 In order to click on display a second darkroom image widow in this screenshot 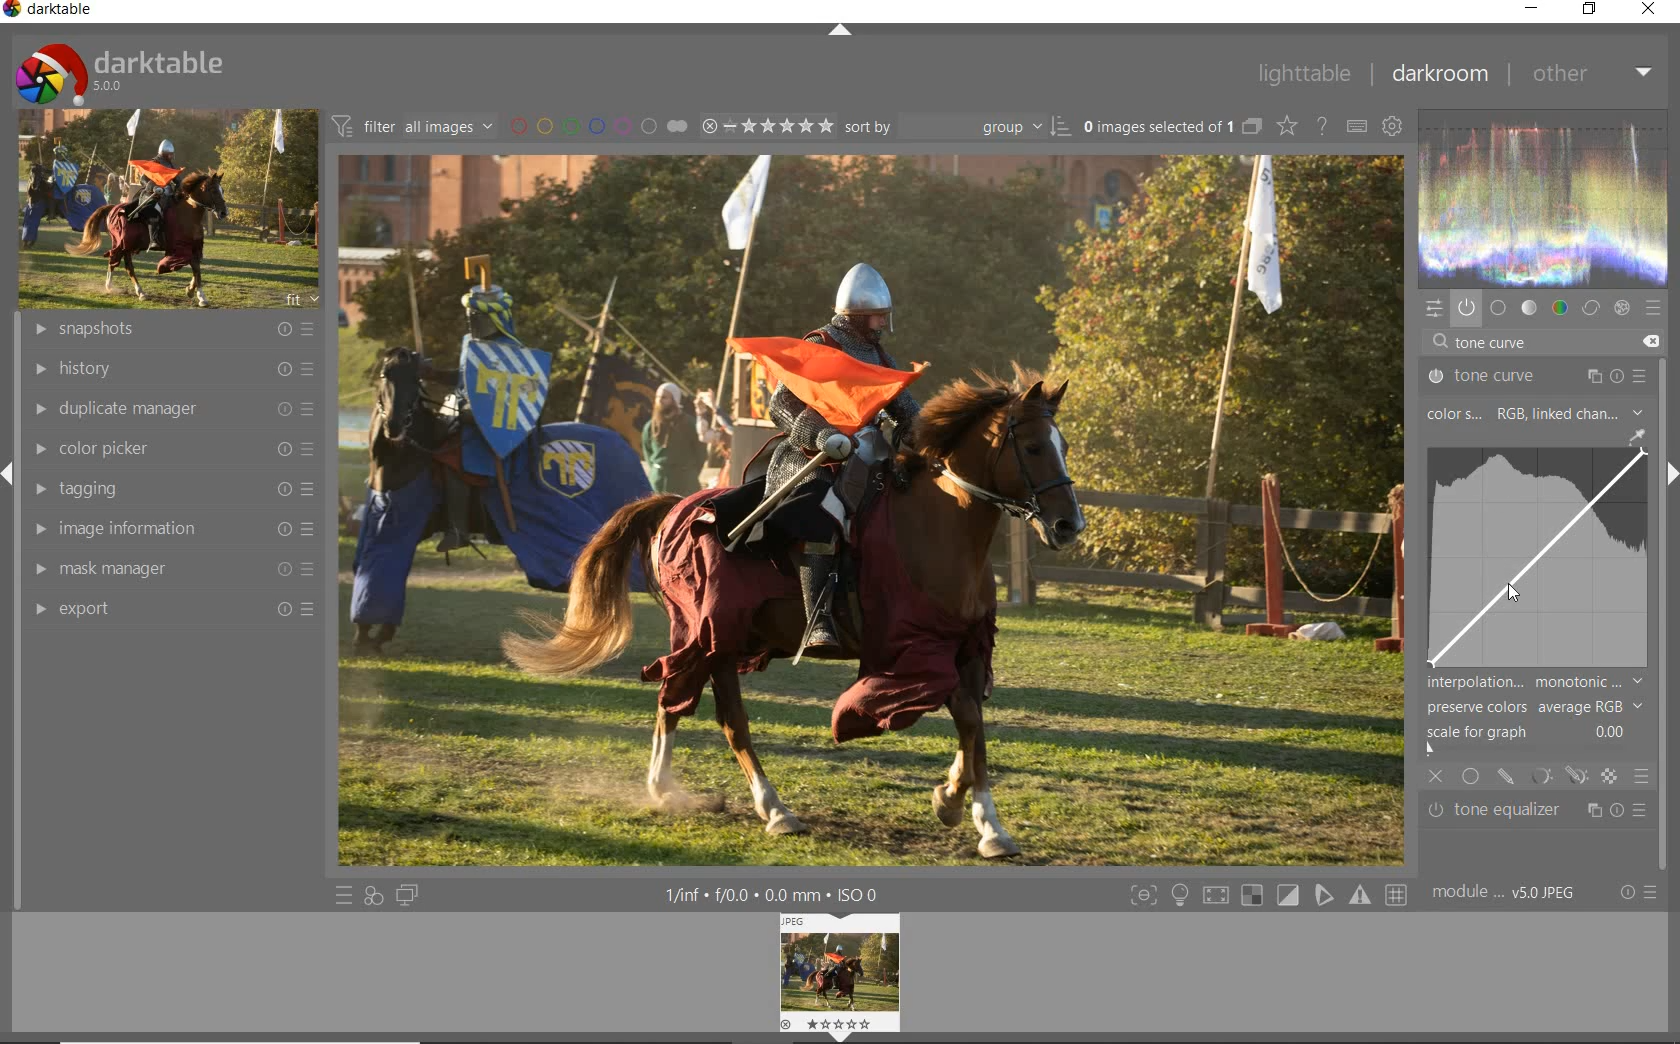, I will do `click(408, 894)`.